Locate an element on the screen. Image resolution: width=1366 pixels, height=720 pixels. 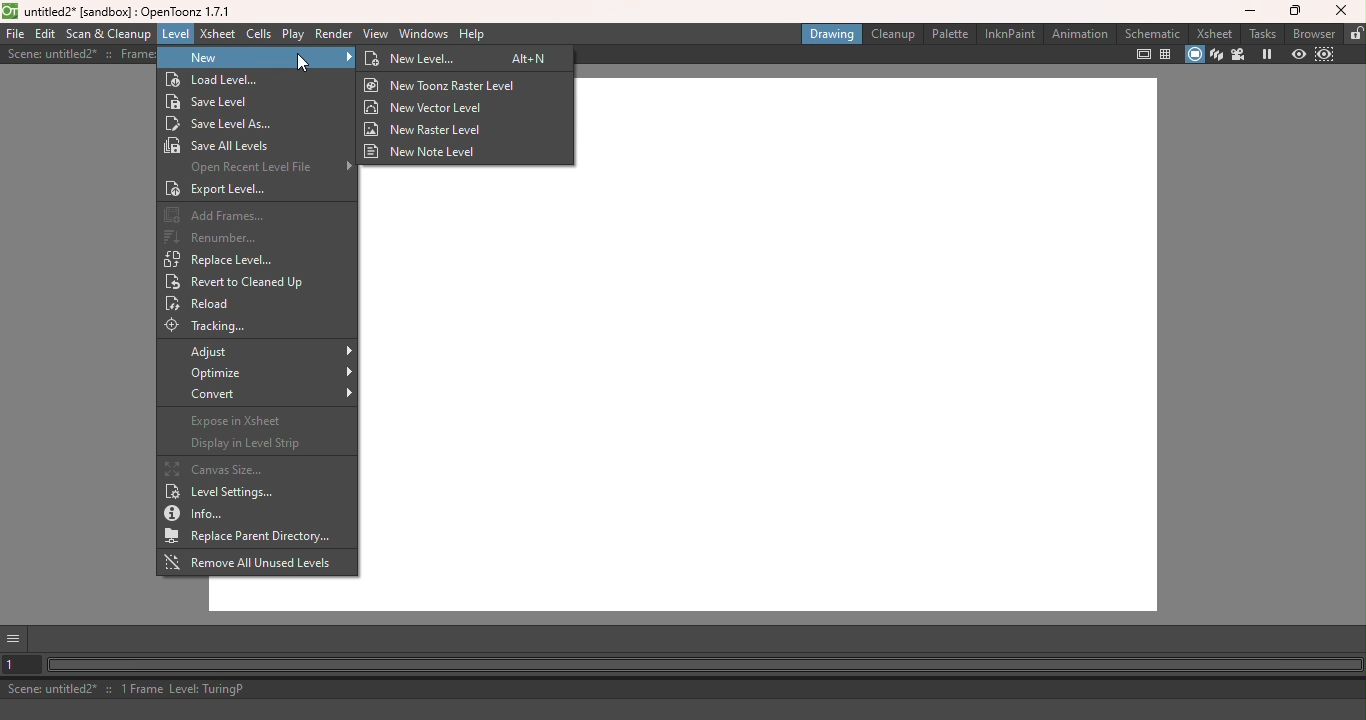
Display in level strip is located at coordinates (246, 444).